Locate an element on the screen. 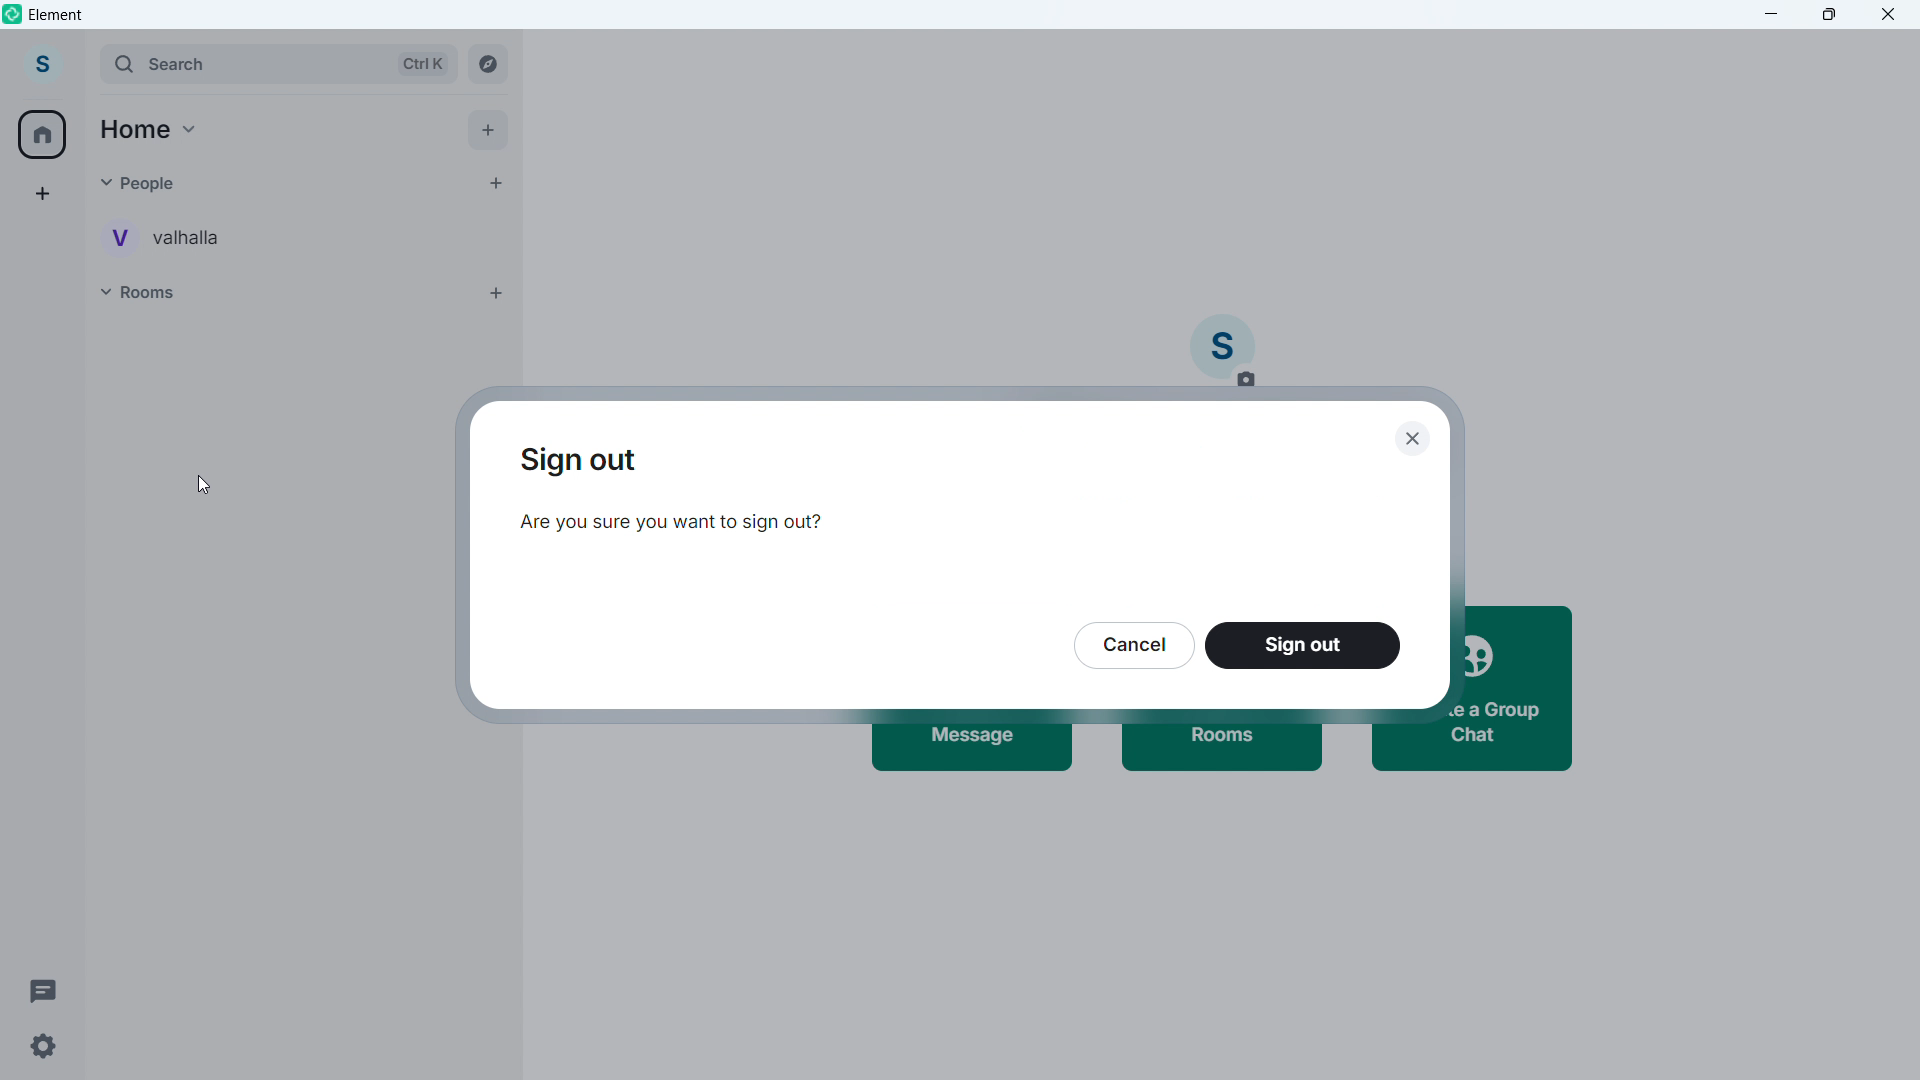  Personal room  is located at coordinates (165, 238).